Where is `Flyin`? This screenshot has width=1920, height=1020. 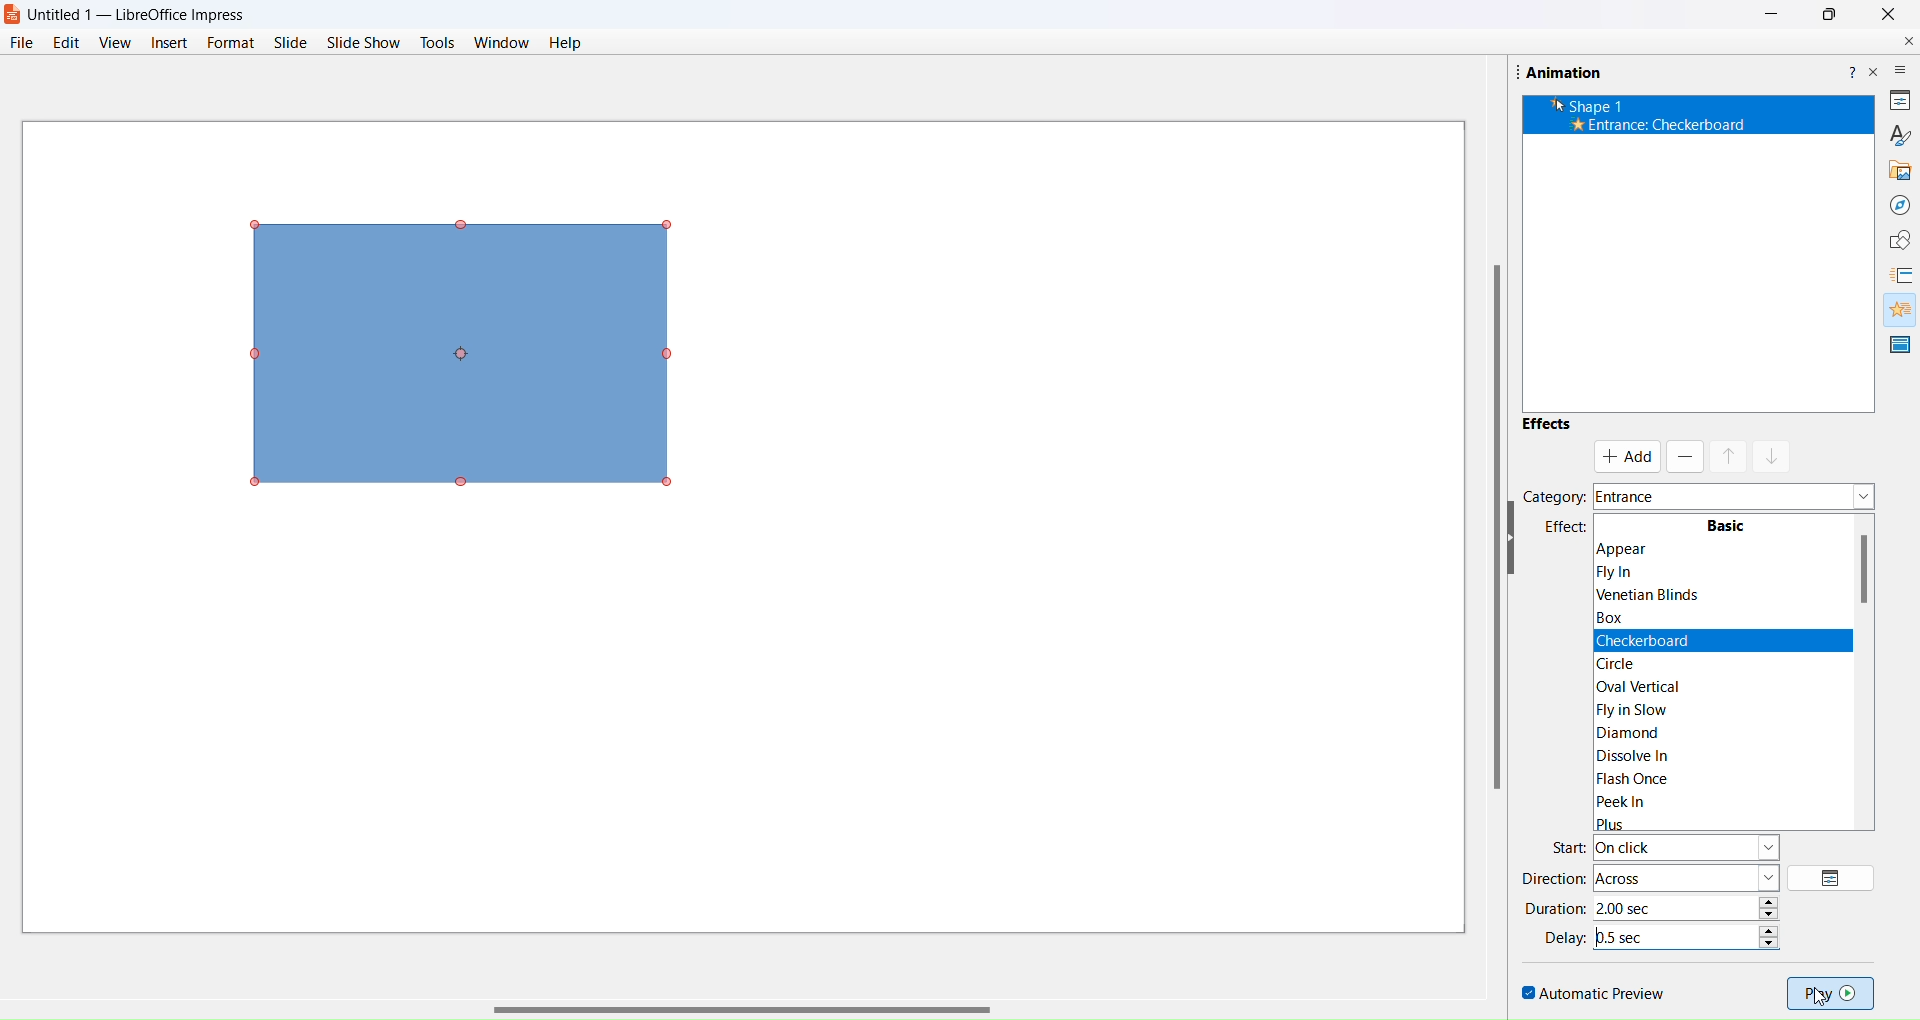 Flyin is located at coordinates (1635, 573).